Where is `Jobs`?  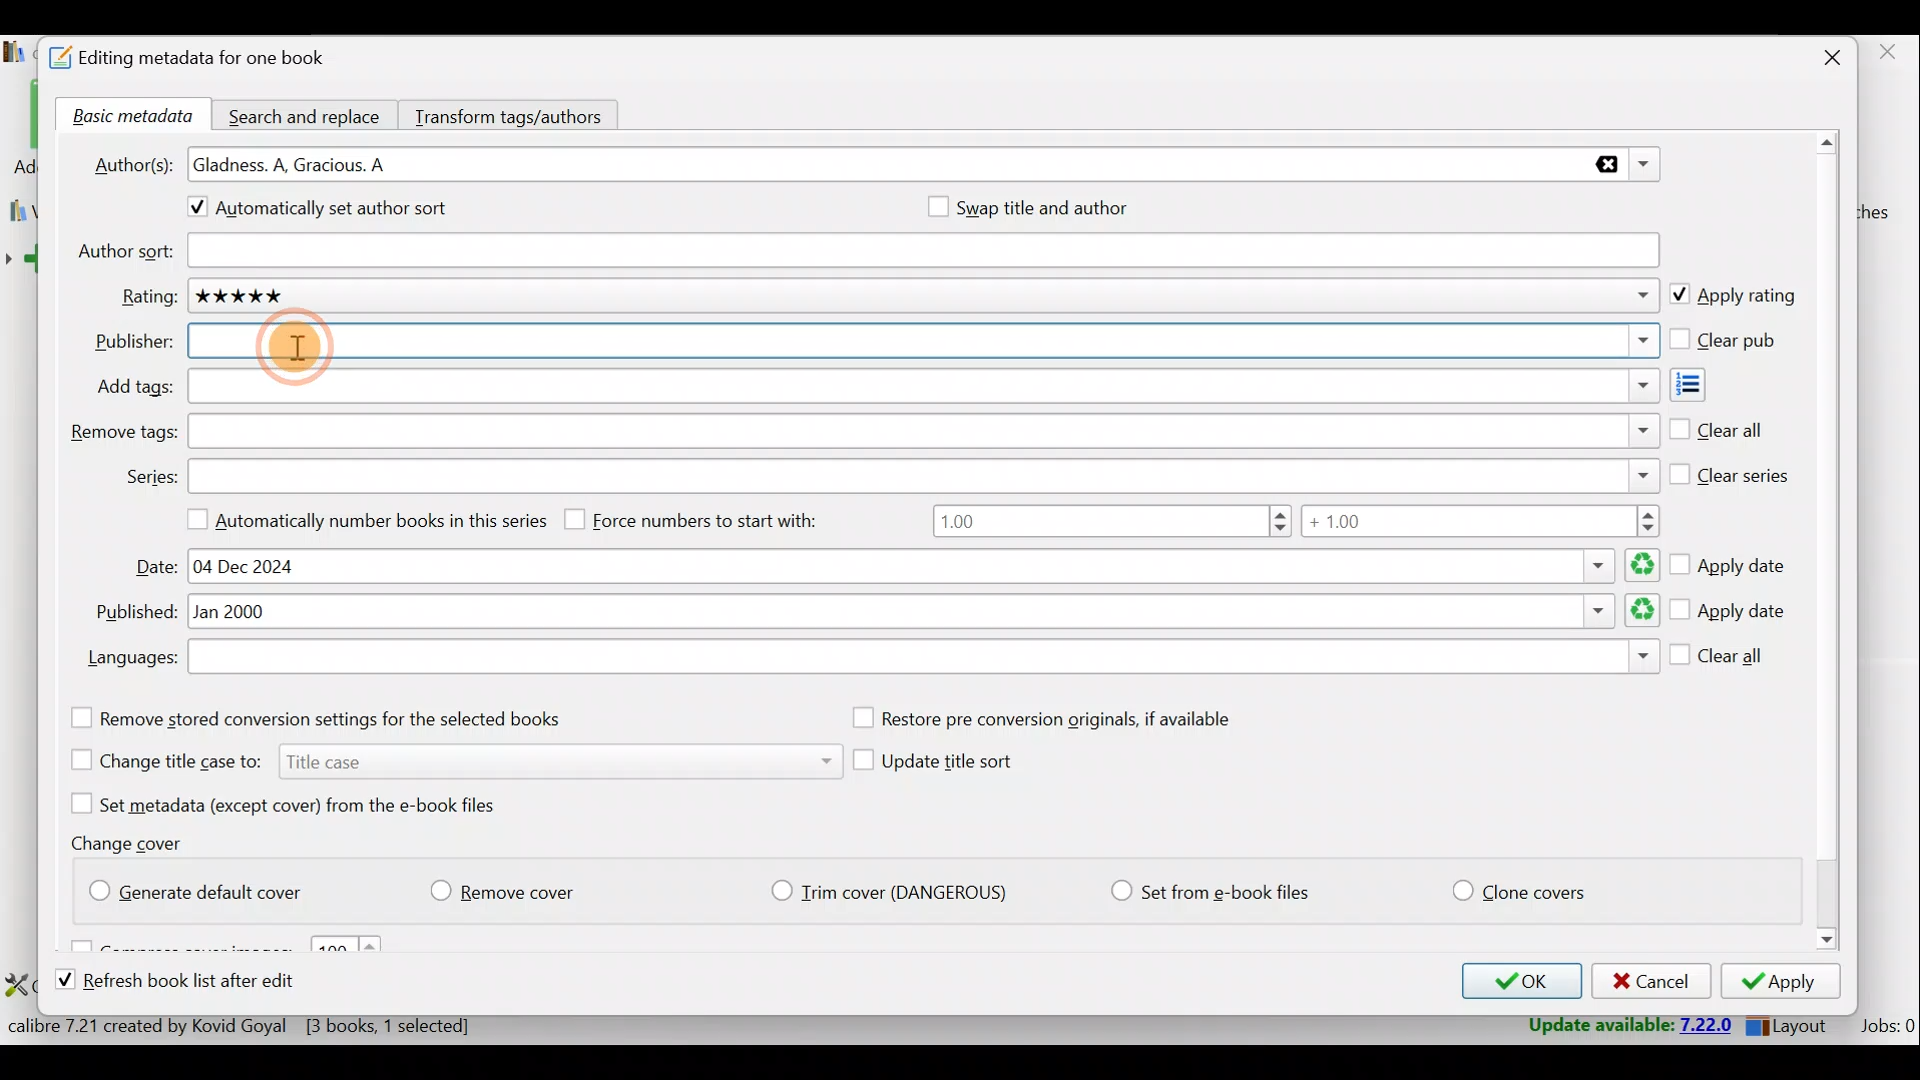 Jobs is located at coordinates (1886, 1025).